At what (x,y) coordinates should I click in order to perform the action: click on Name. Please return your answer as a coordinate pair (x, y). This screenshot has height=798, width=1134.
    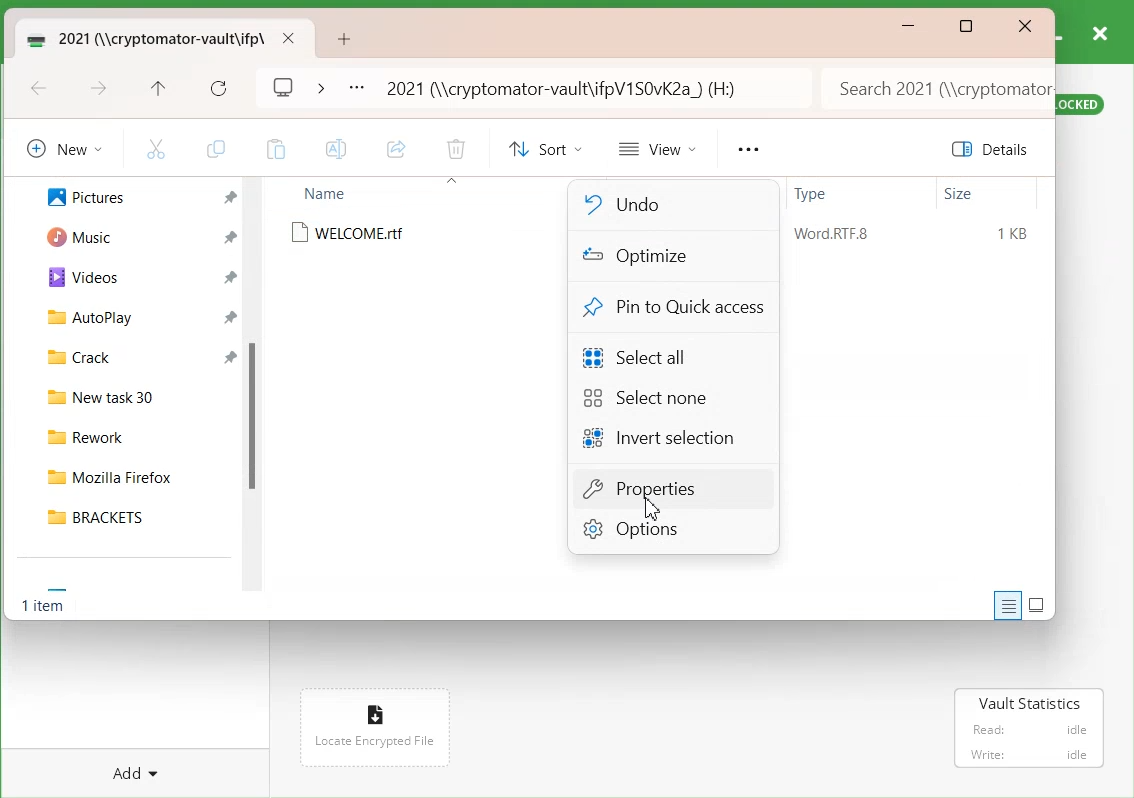
    Looking at the image, I should click on (328, 193).